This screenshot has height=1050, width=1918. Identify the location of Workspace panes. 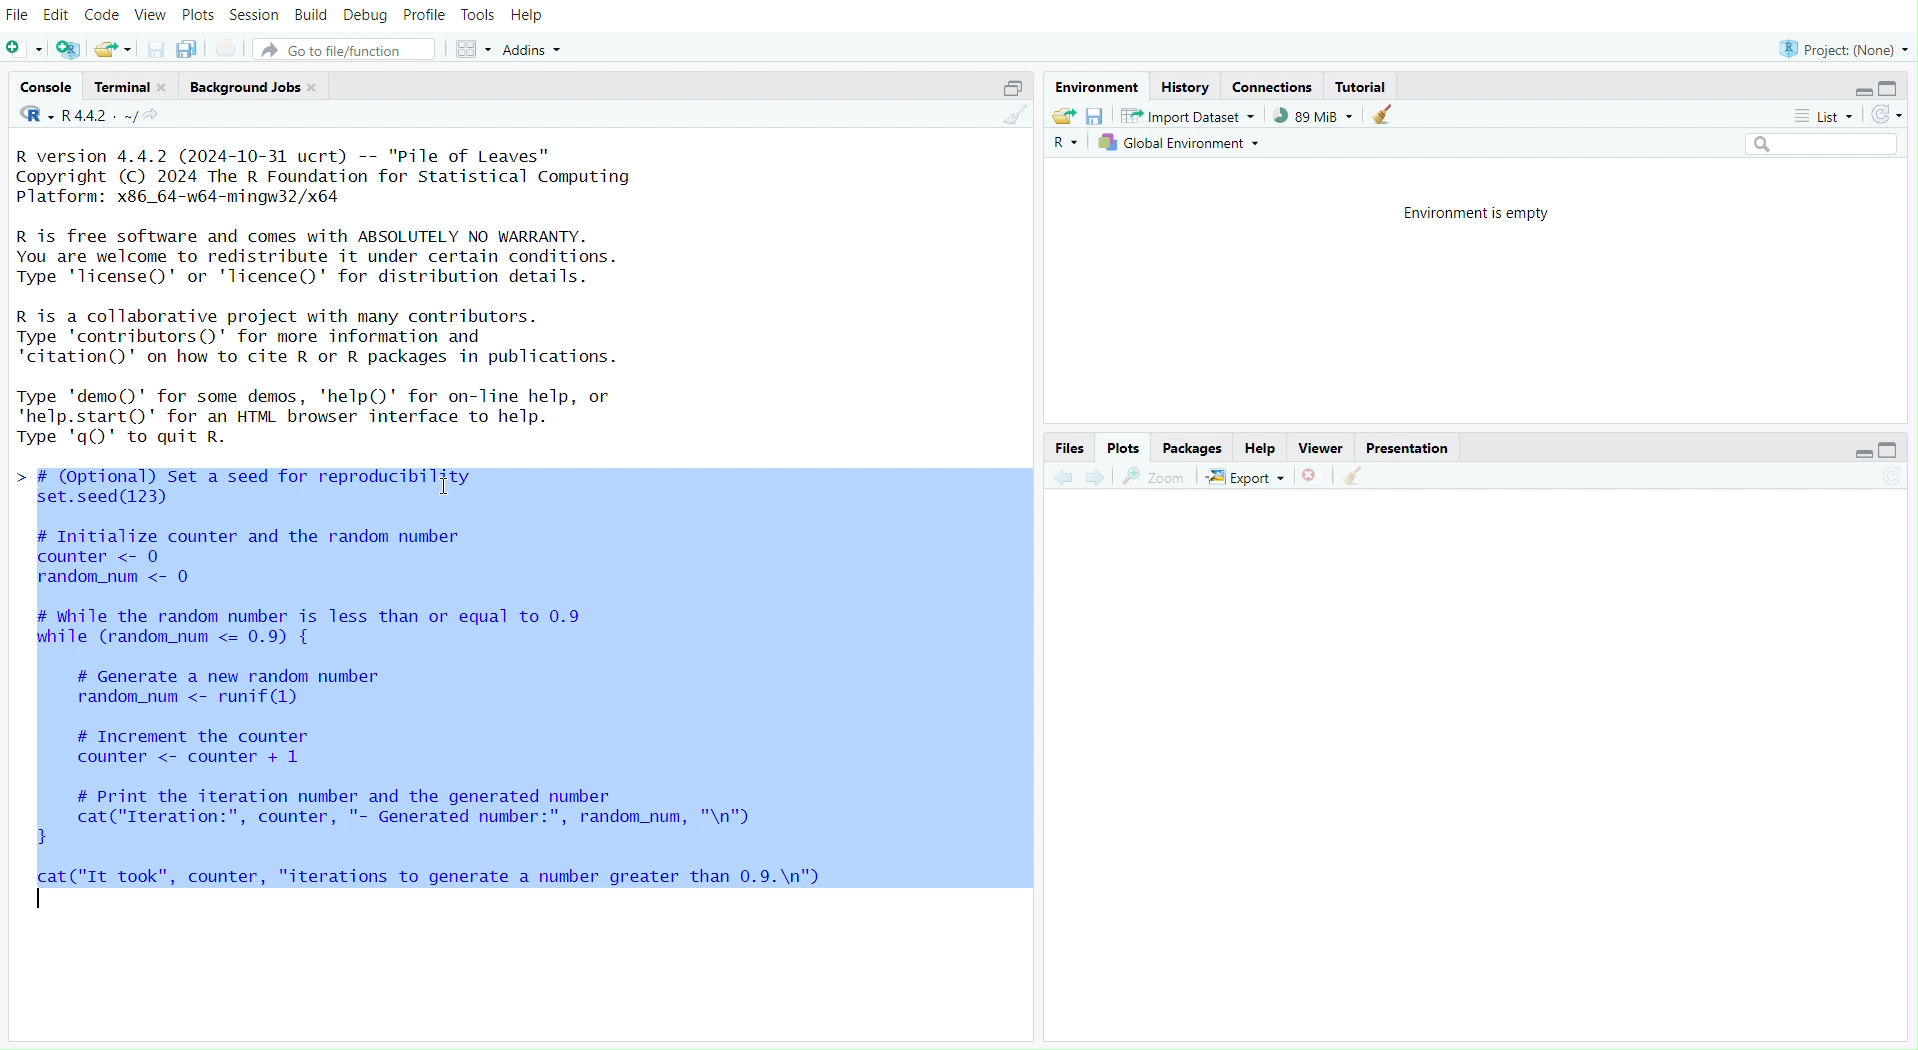
(473, 46).